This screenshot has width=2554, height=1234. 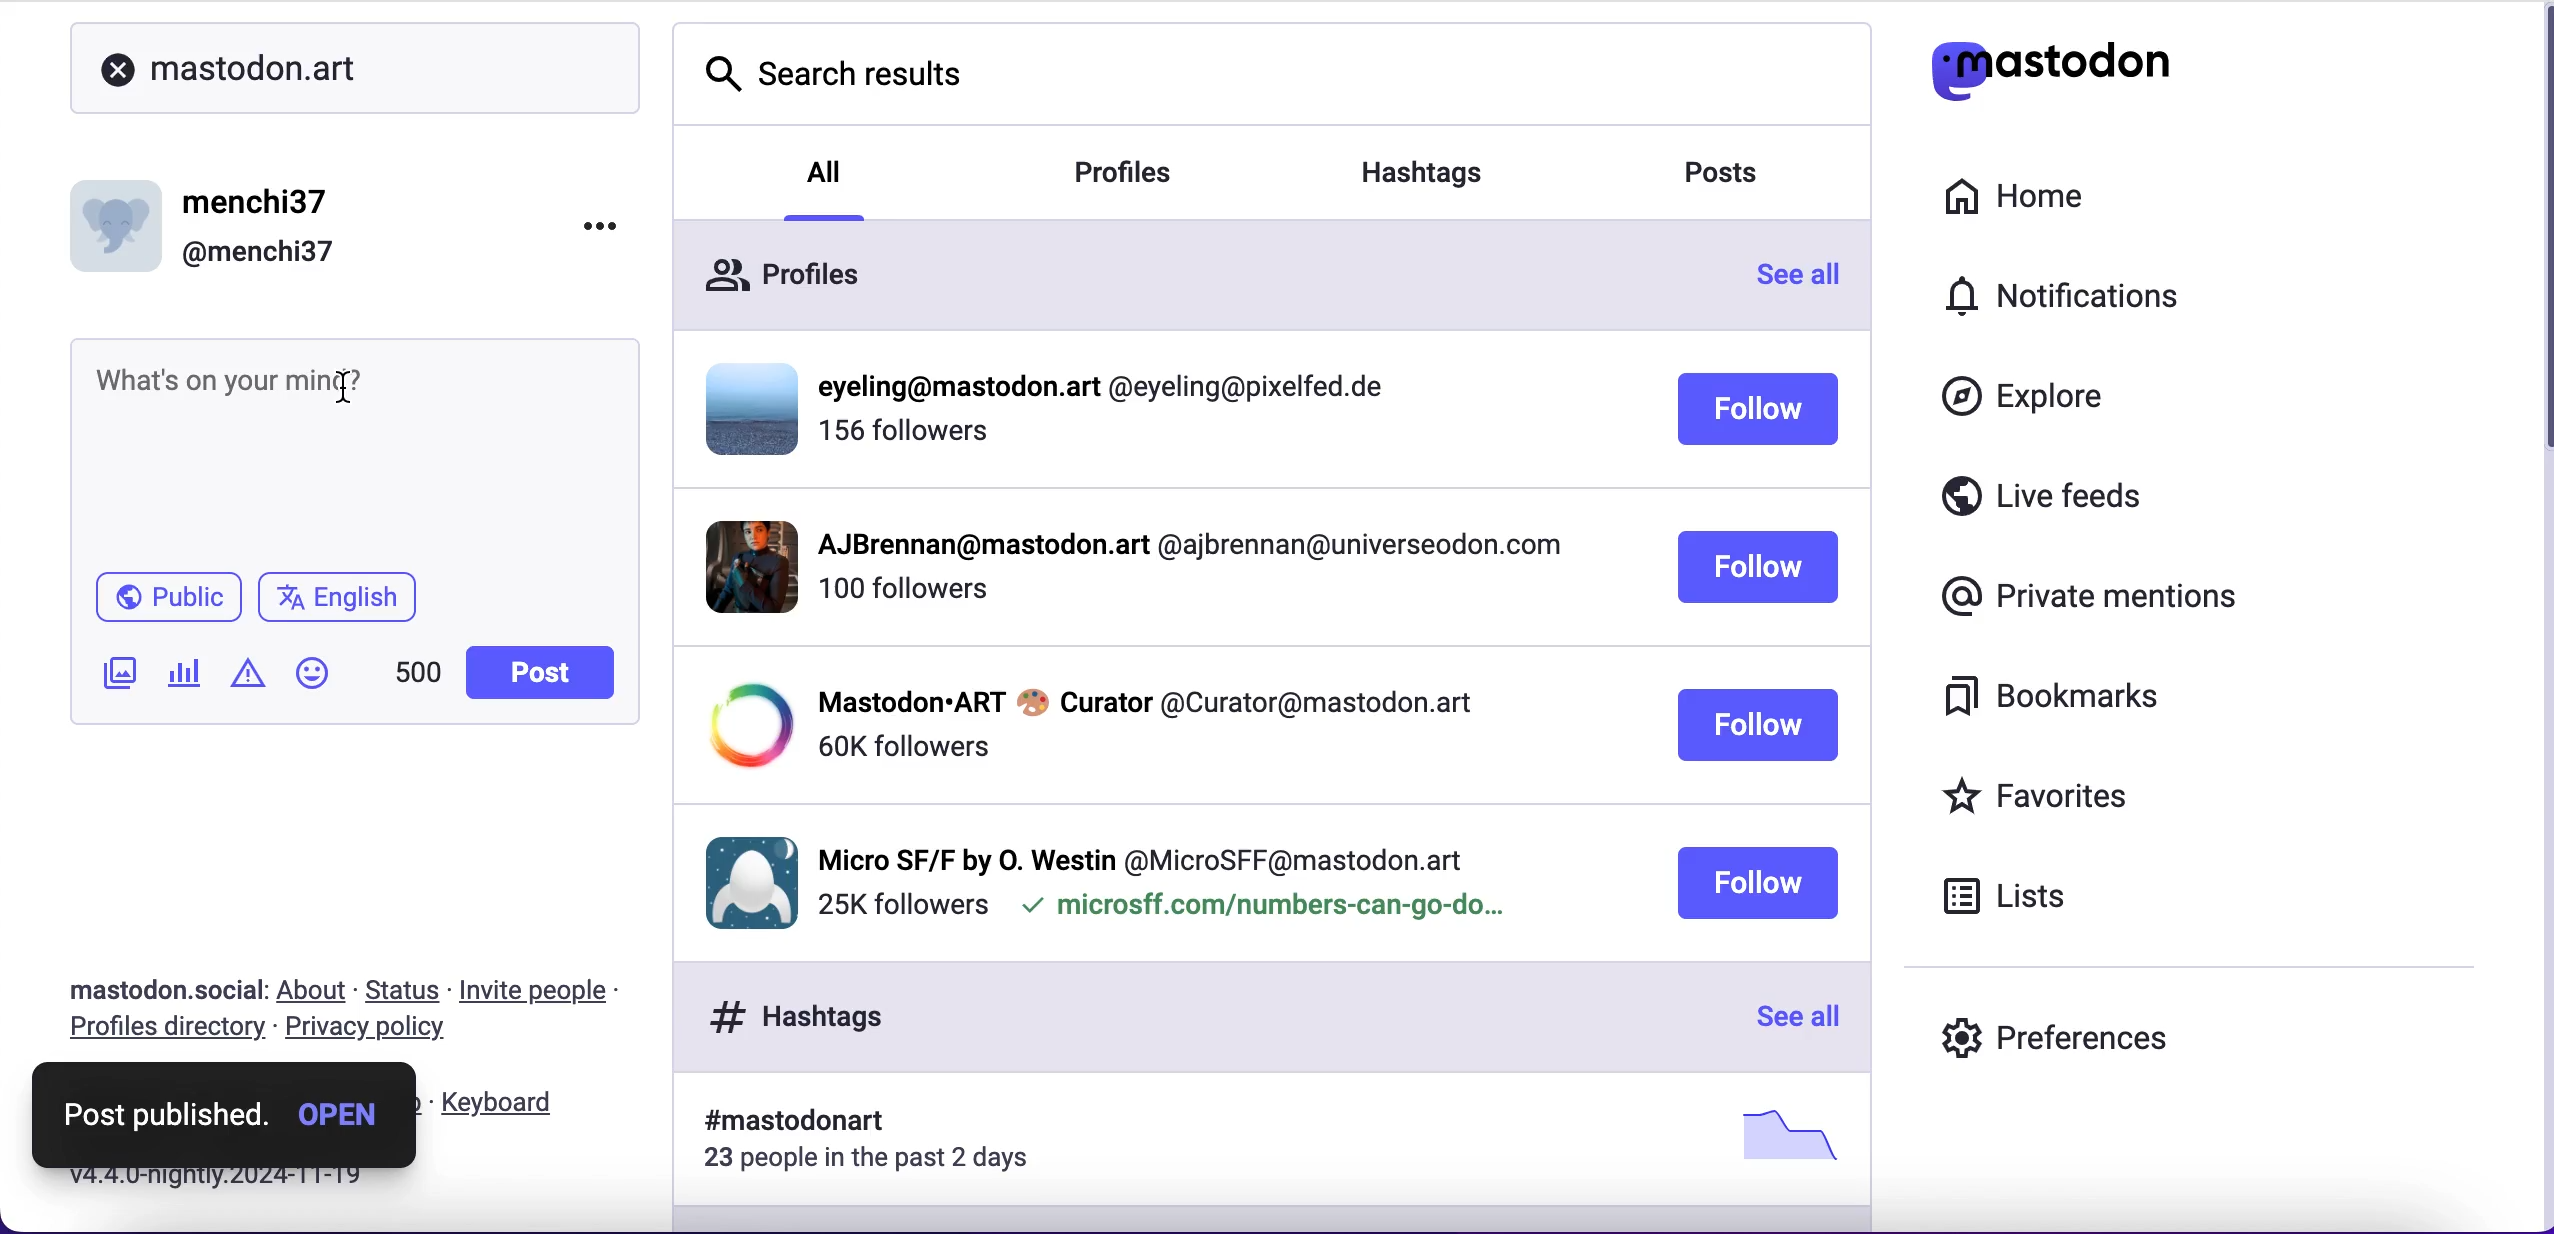 What do you see at coordinates (115, 674) in the screenshot?
I see `add image` at bounding box center [115, 674].